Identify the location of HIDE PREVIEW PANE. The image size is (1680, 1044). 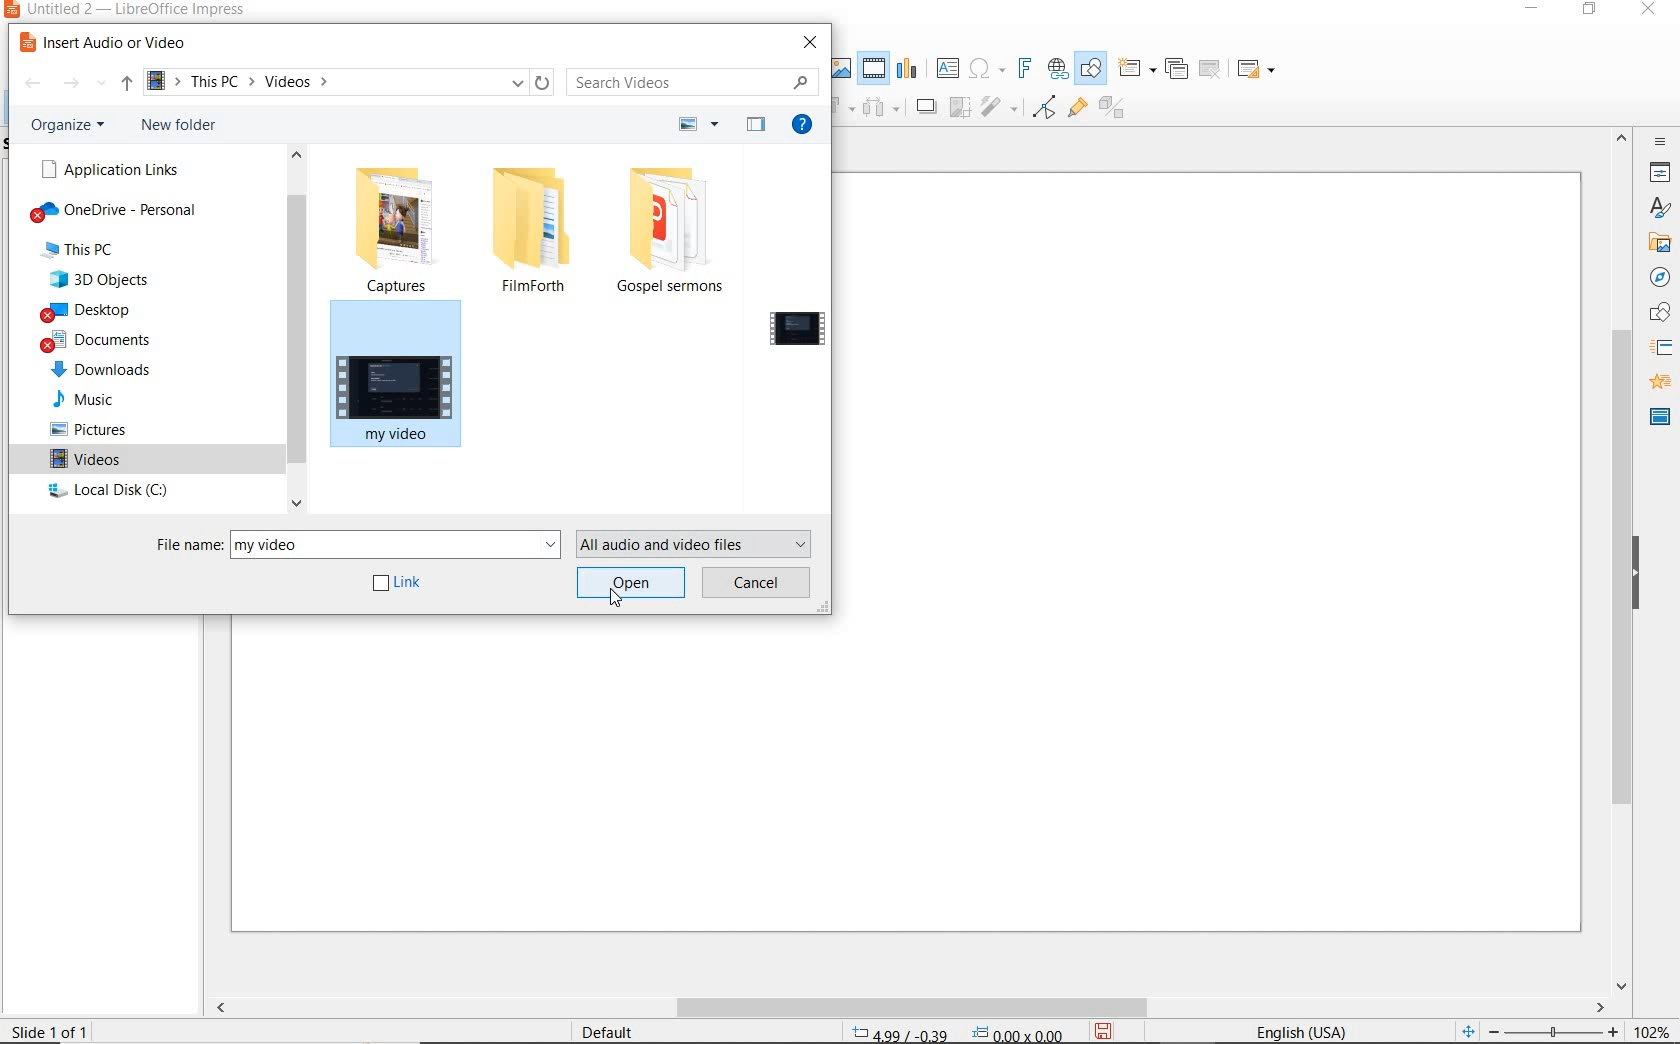
(753, 125).